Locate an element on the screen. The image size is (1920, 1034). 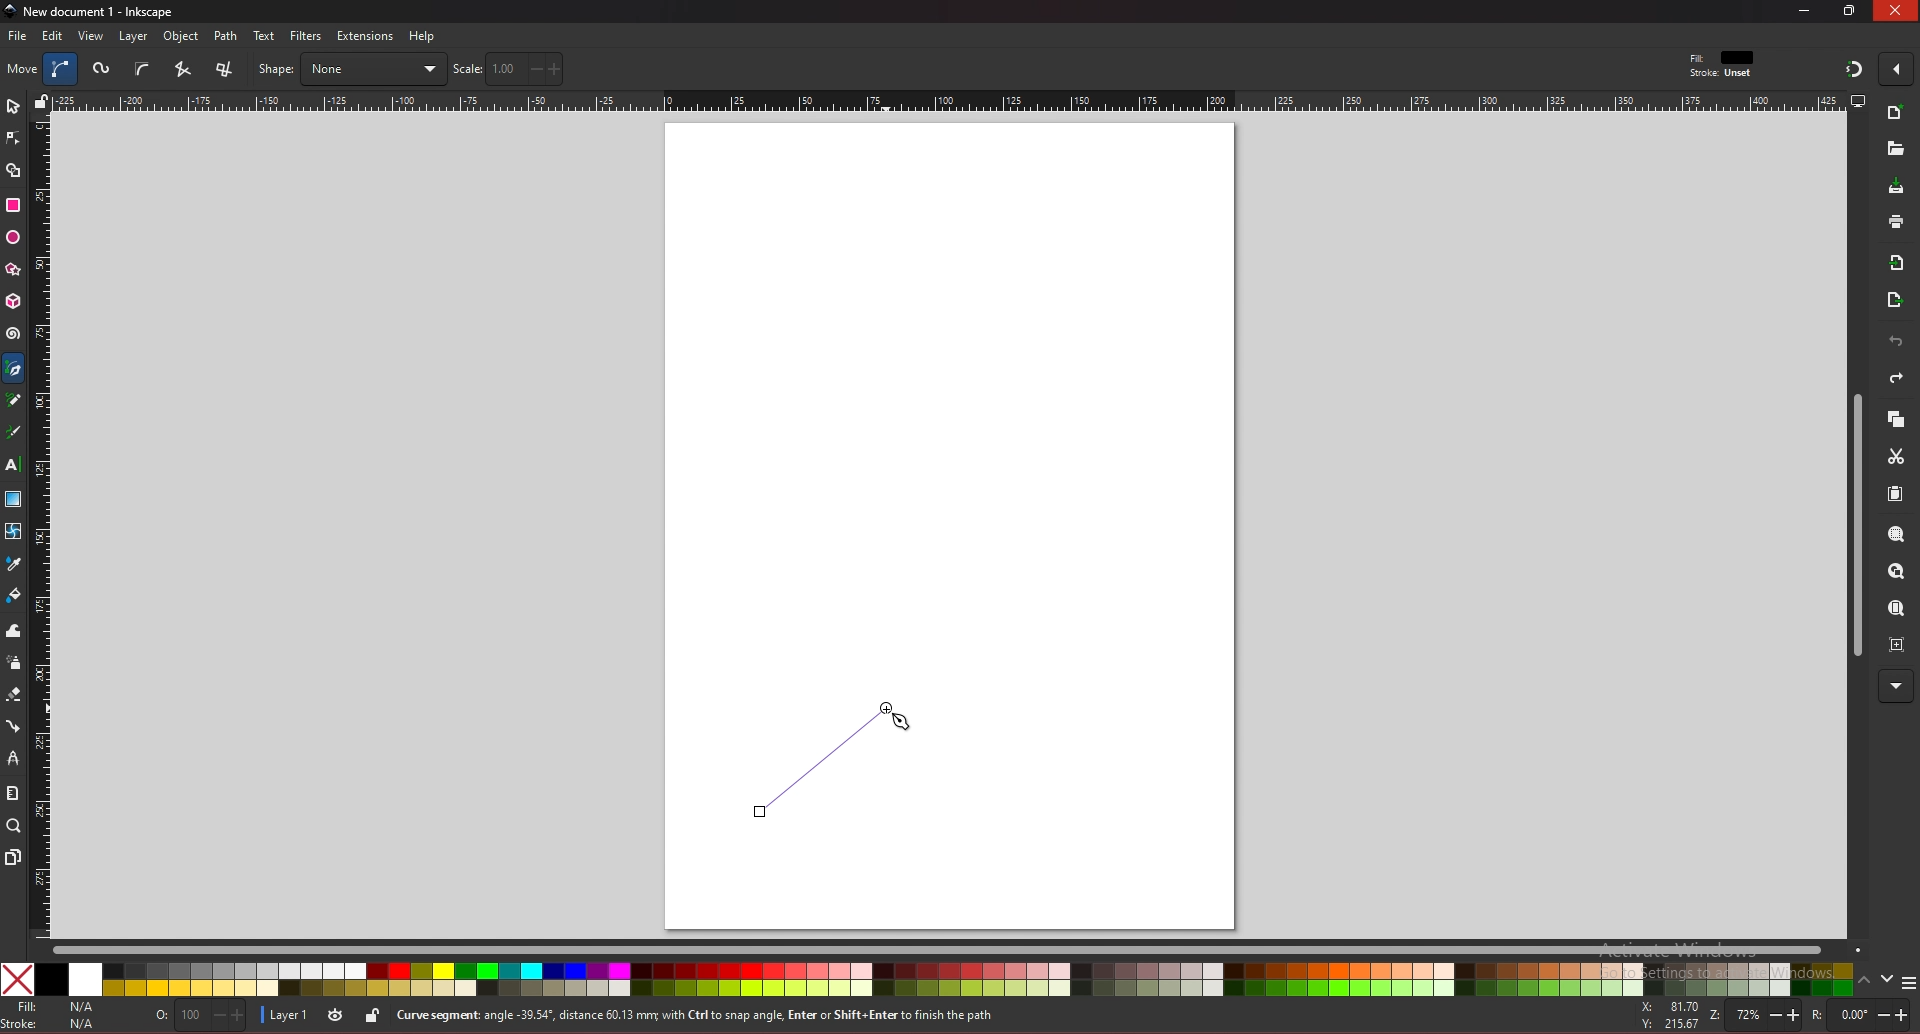
enable snapping is located at coordinates (1896, 67).